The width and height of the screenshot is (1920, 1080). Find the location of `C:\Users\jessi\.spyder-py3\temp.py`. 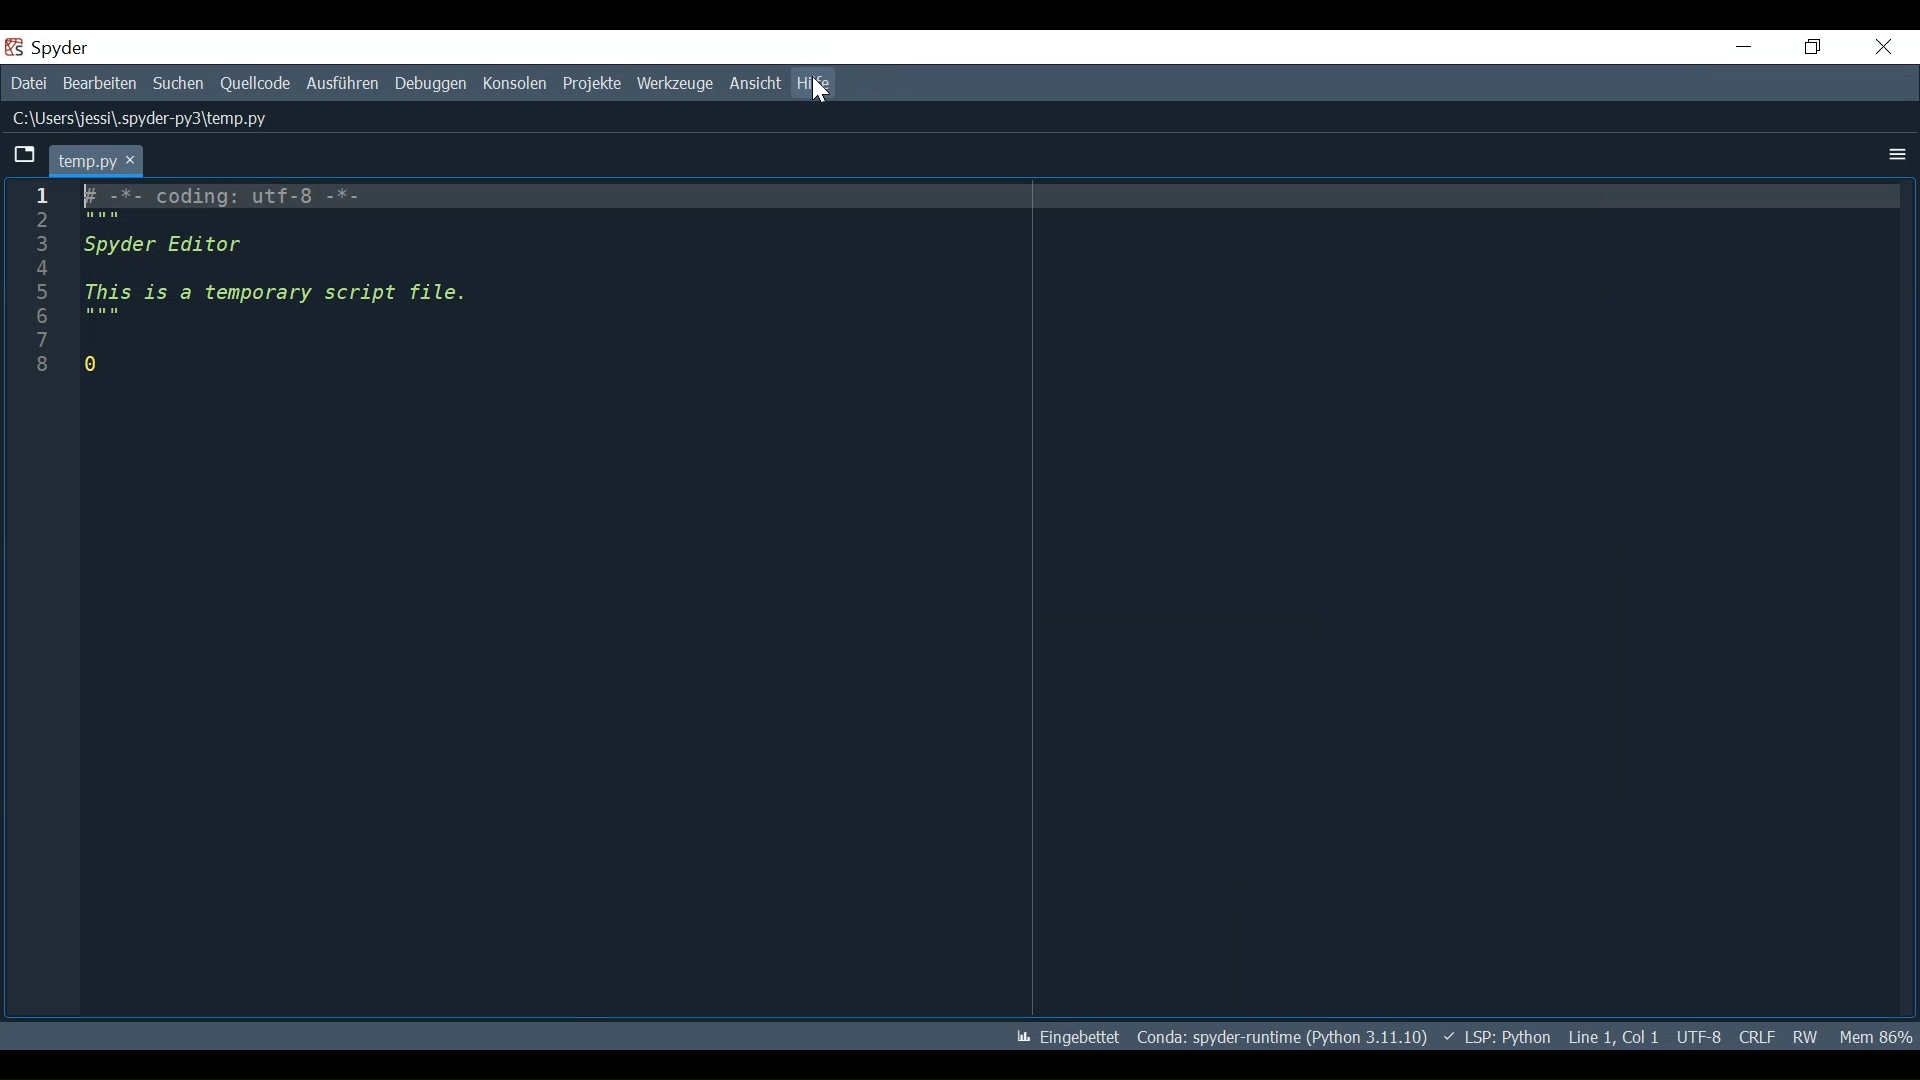

C:\Users\jessi\.spyder-py3\temp.py is located at coordinates (141, 118).